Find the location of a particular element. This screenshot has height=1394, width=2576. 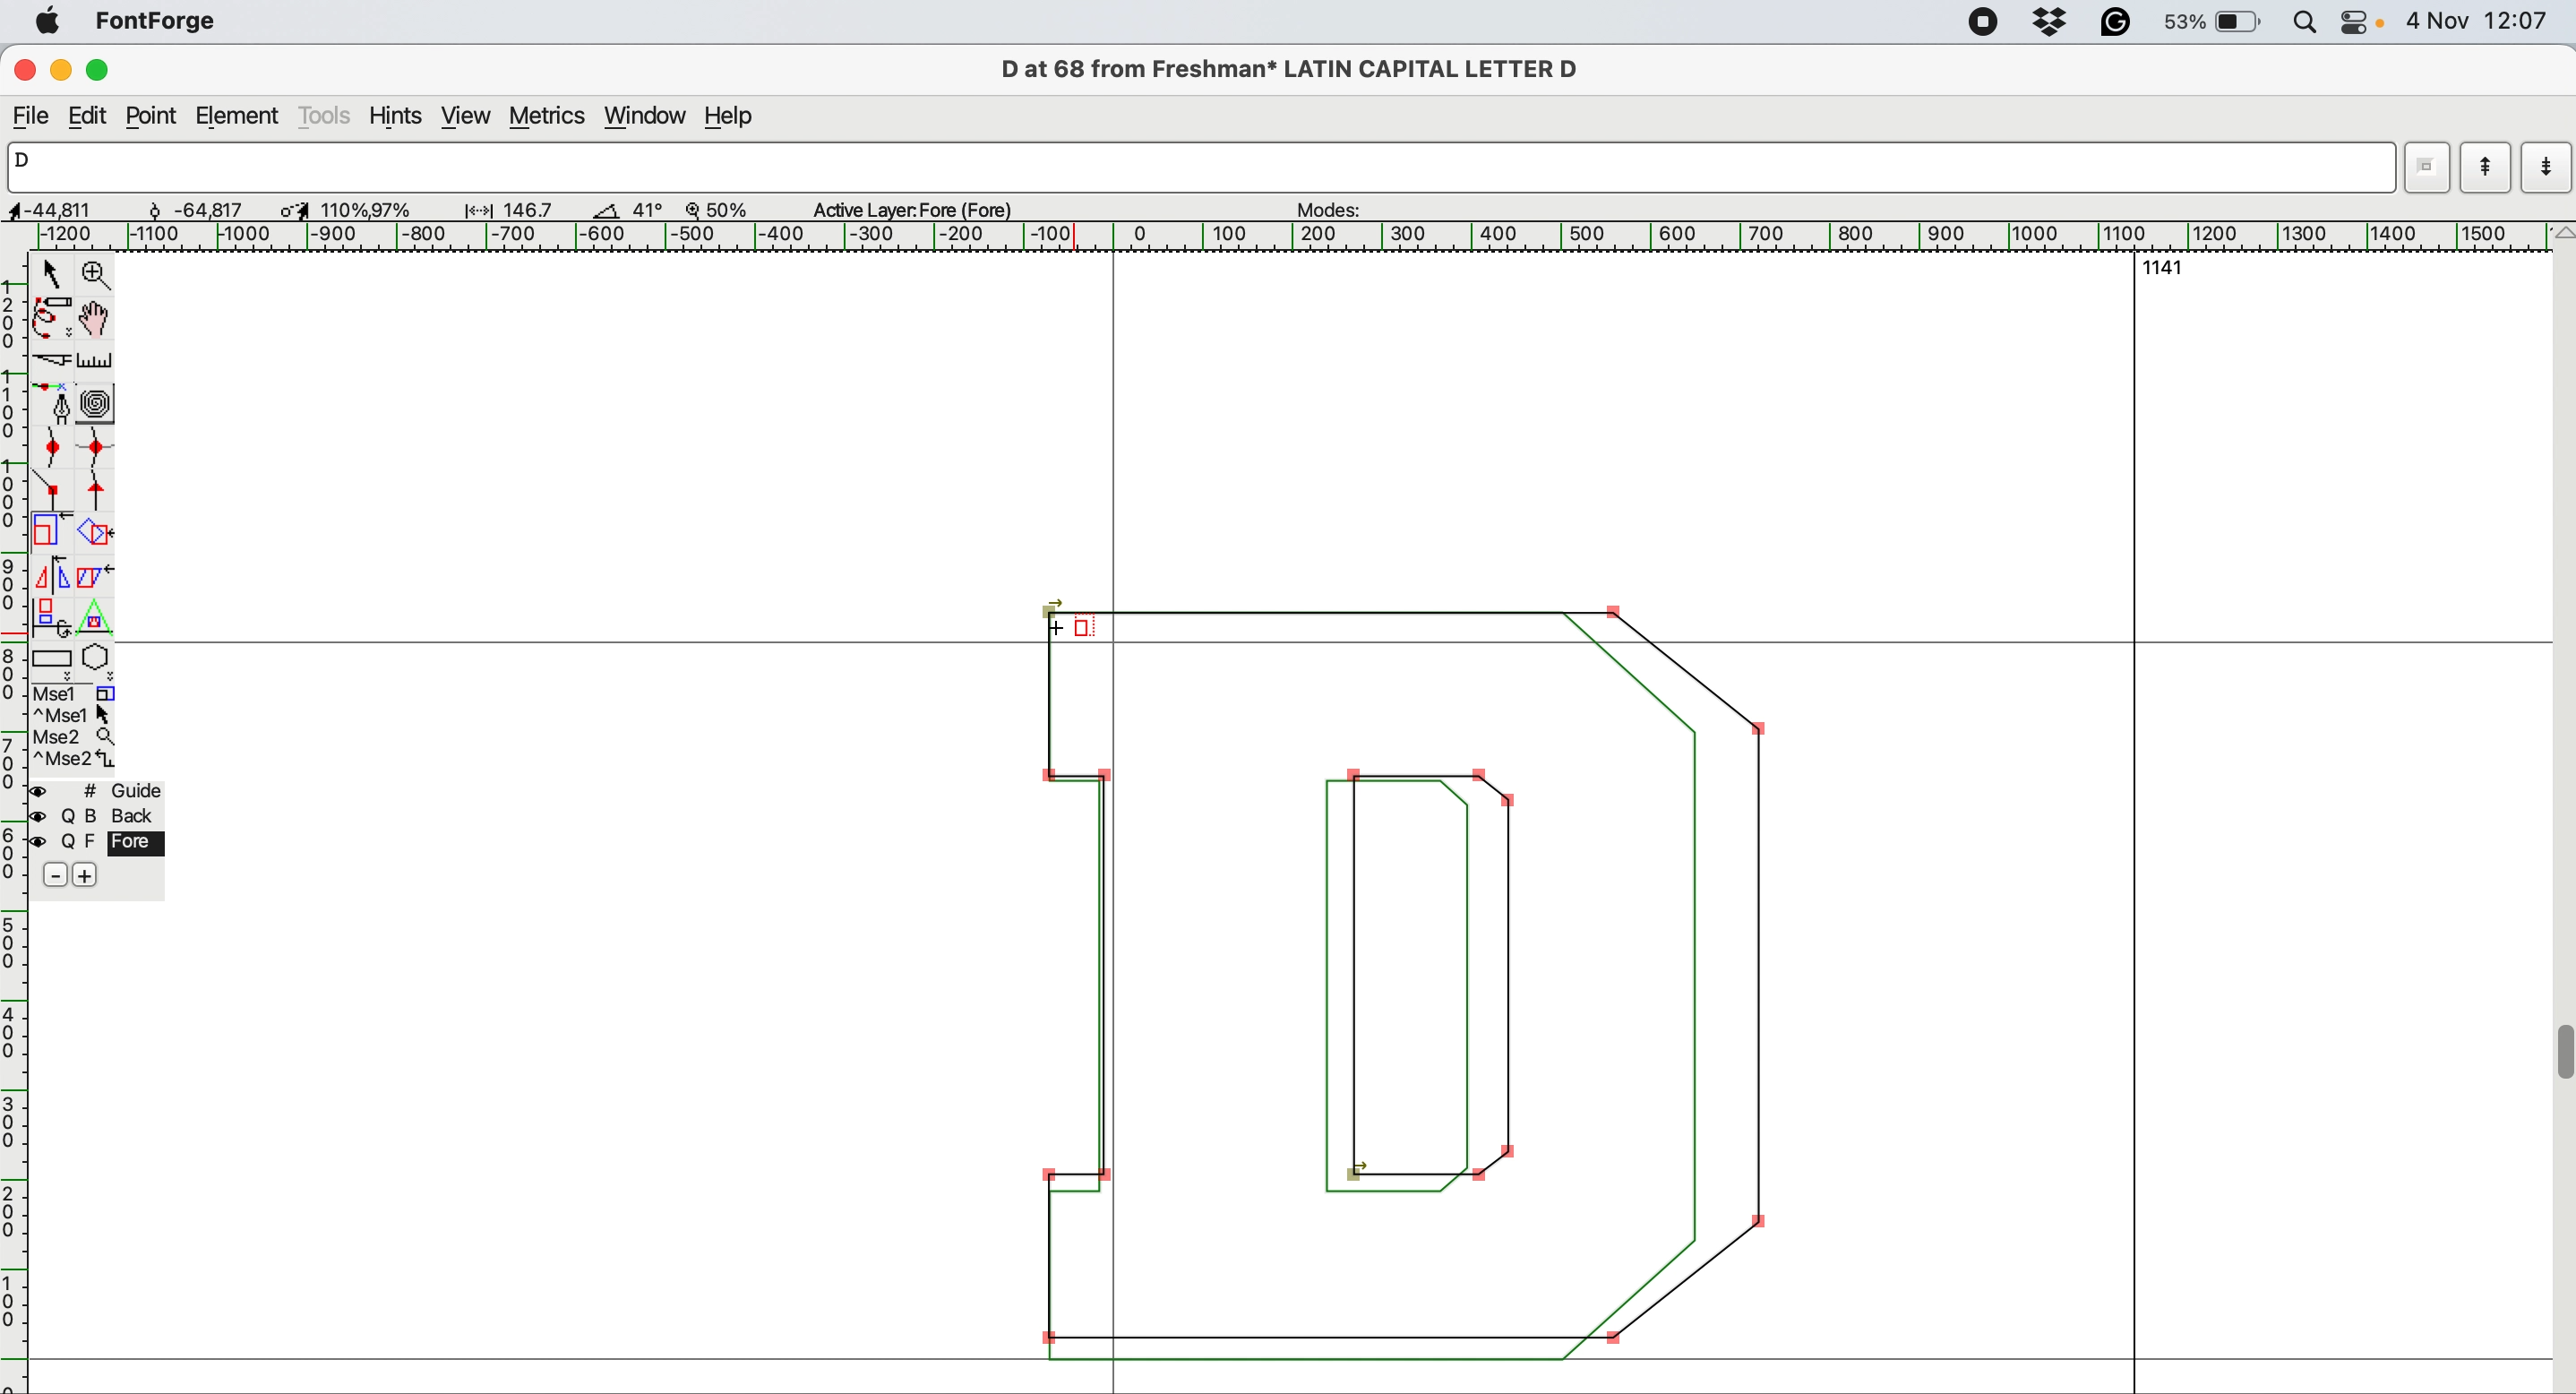

change when spiro is active or not is located at coordinates (97, 405).